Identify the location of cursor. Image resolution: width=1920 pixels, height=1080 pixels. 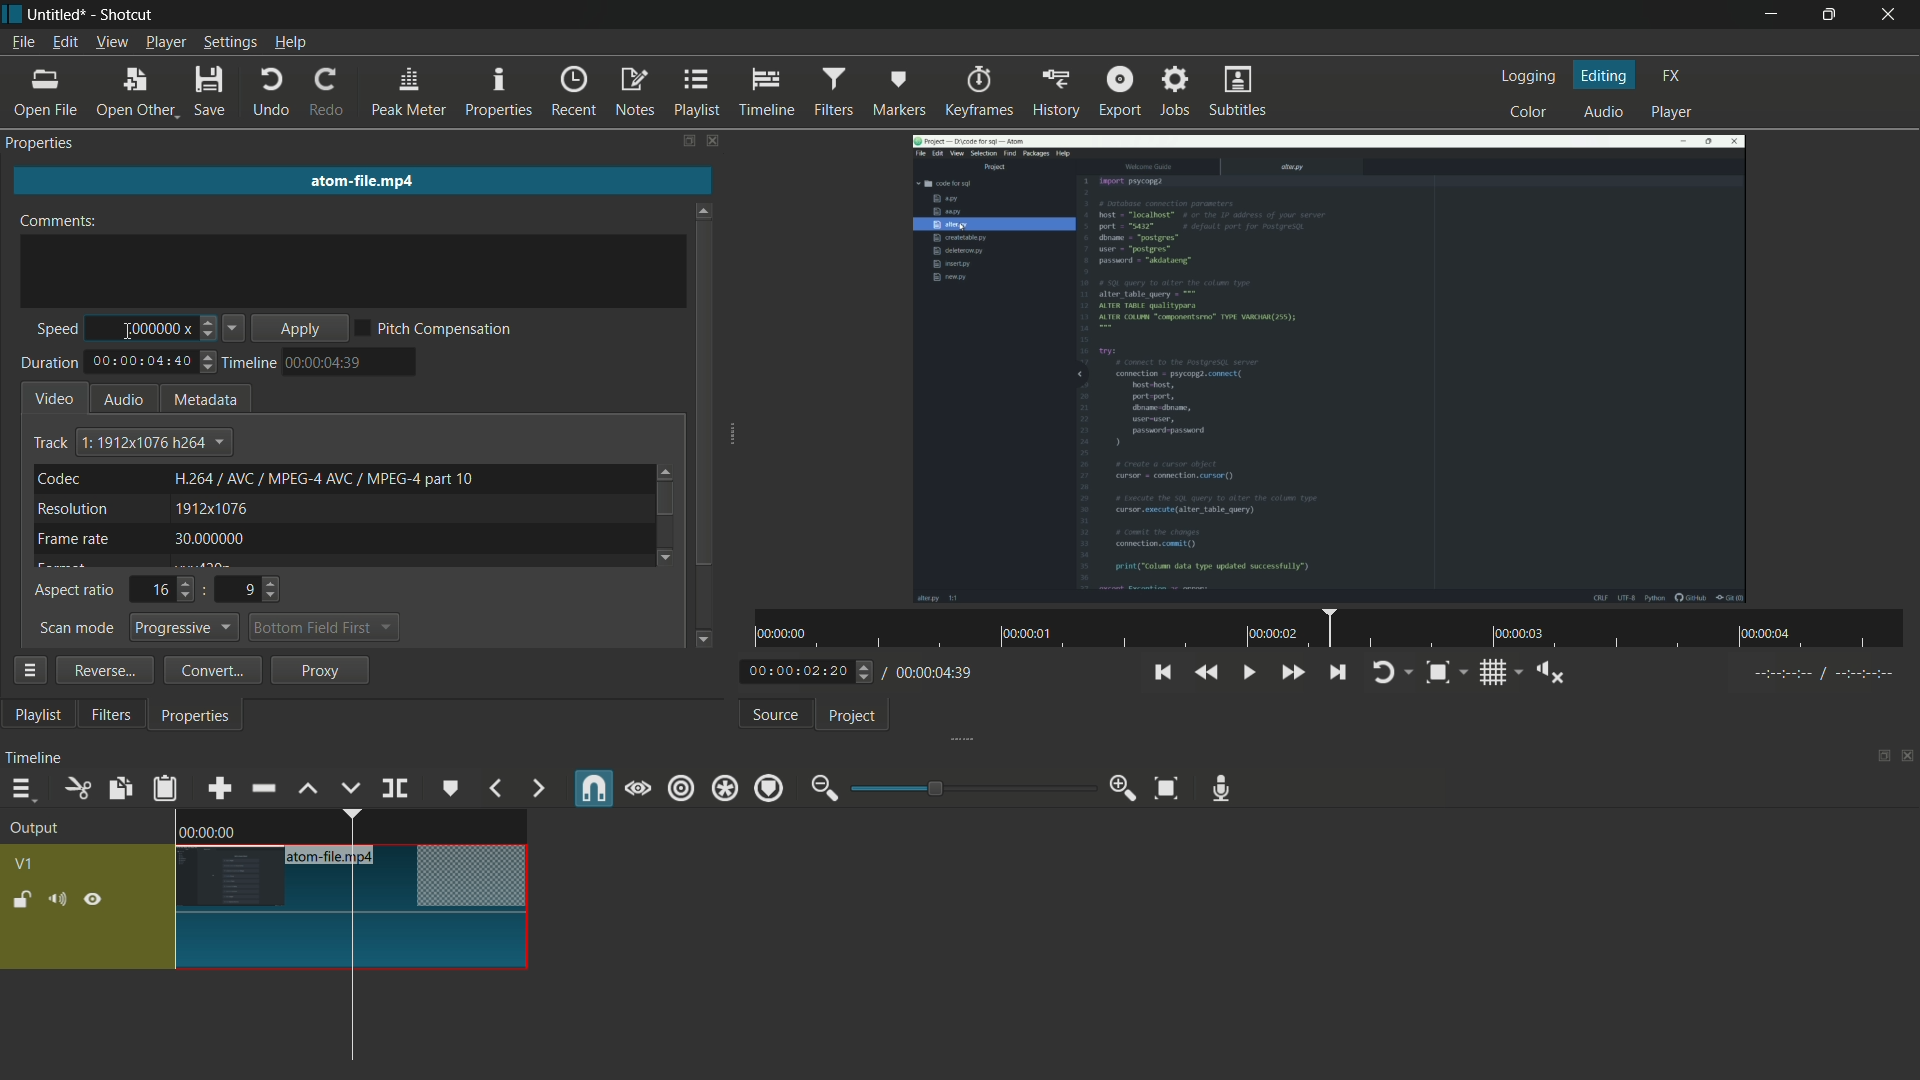
(332, 921).